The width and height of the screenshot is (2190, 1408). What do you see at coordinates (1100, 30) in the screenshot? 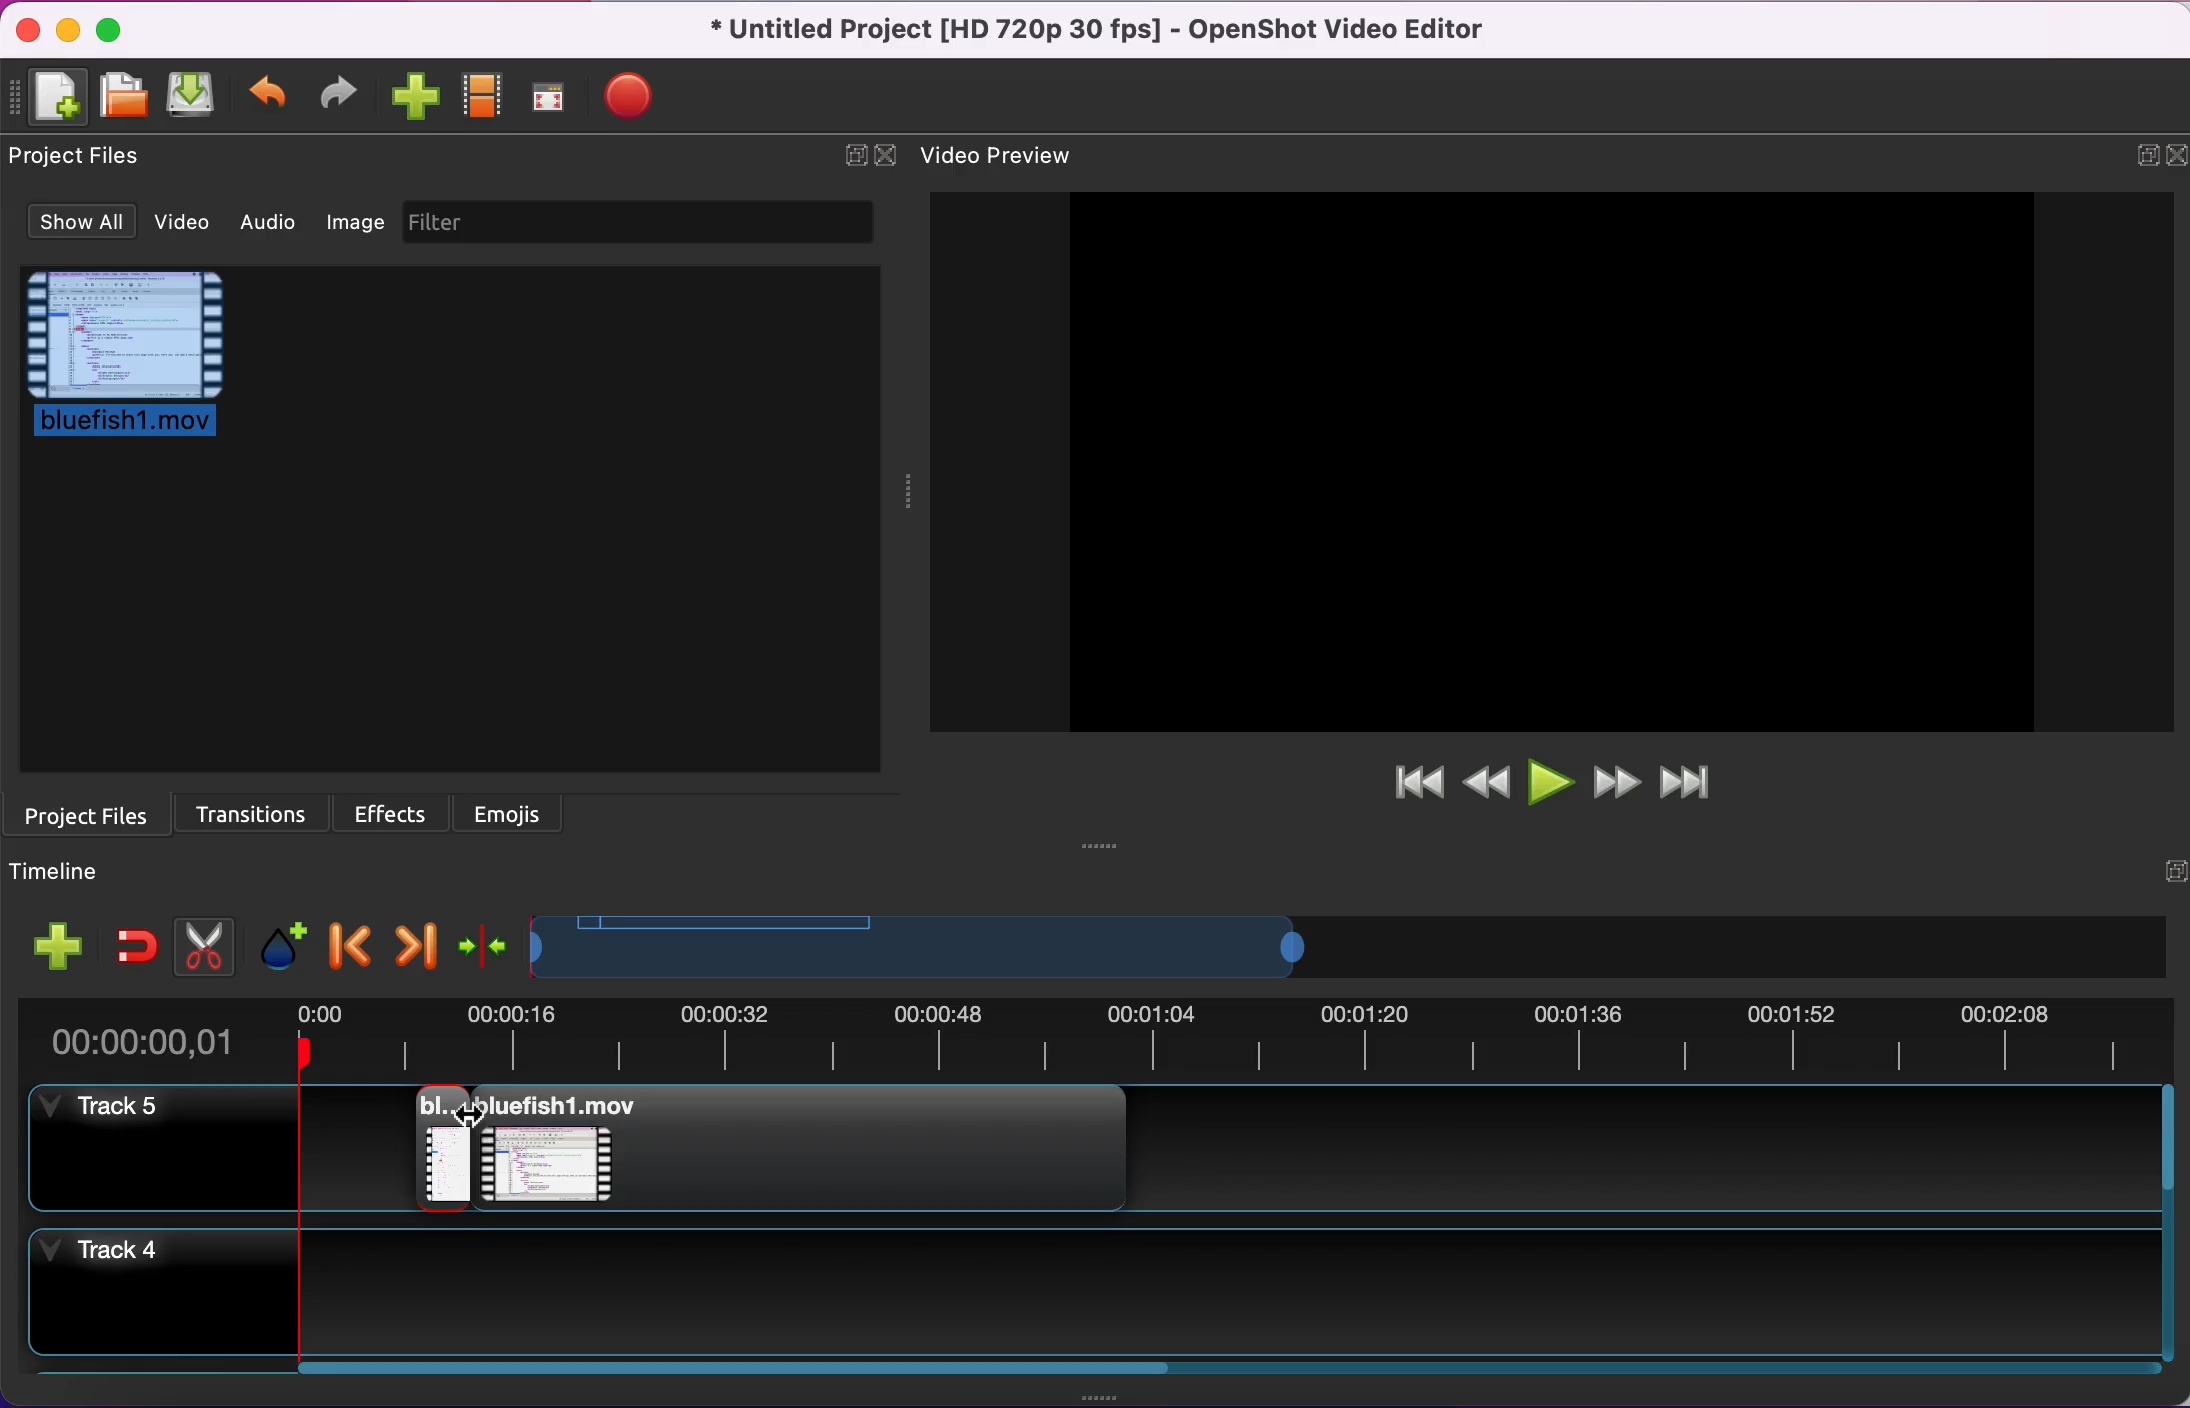
I see `title` at bounding box center [1100, 30].